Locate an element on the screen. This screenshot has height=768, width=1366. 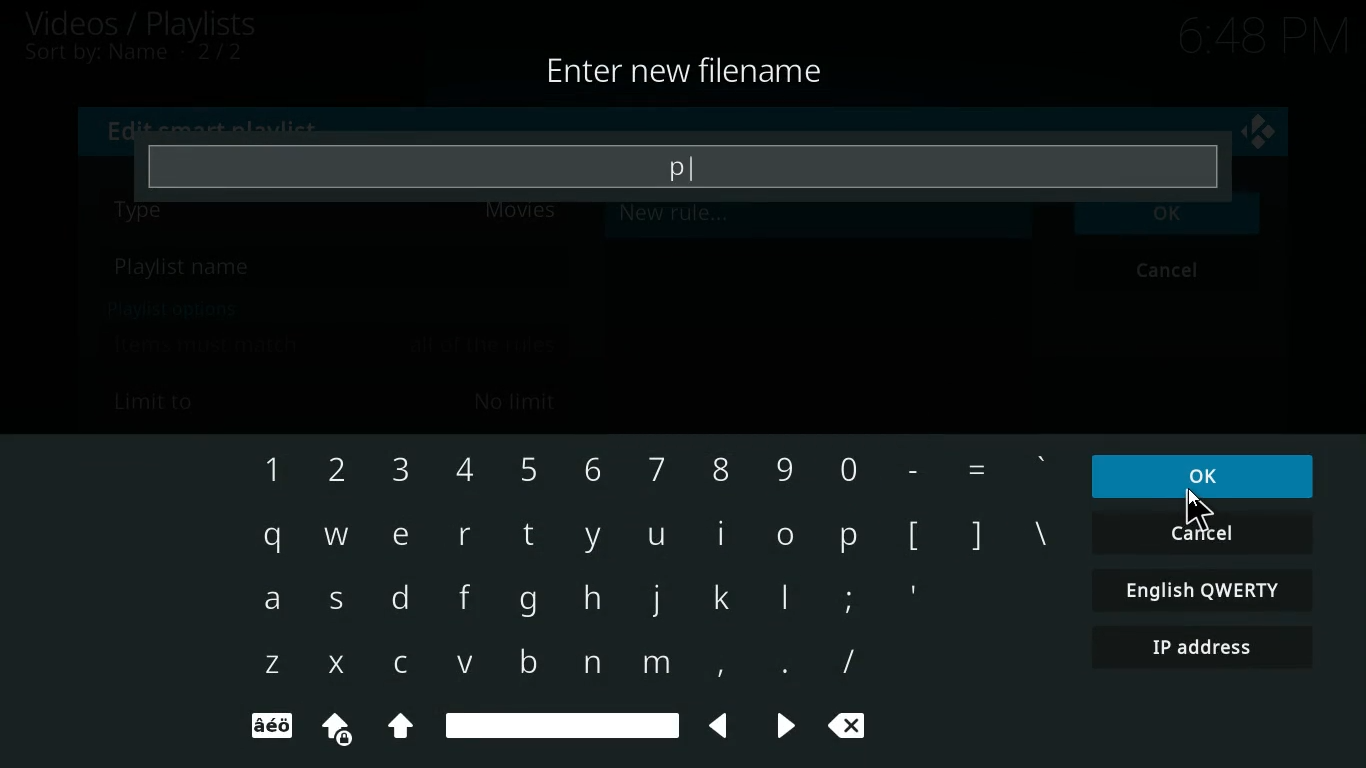
c is located at coordinates (406, 664).